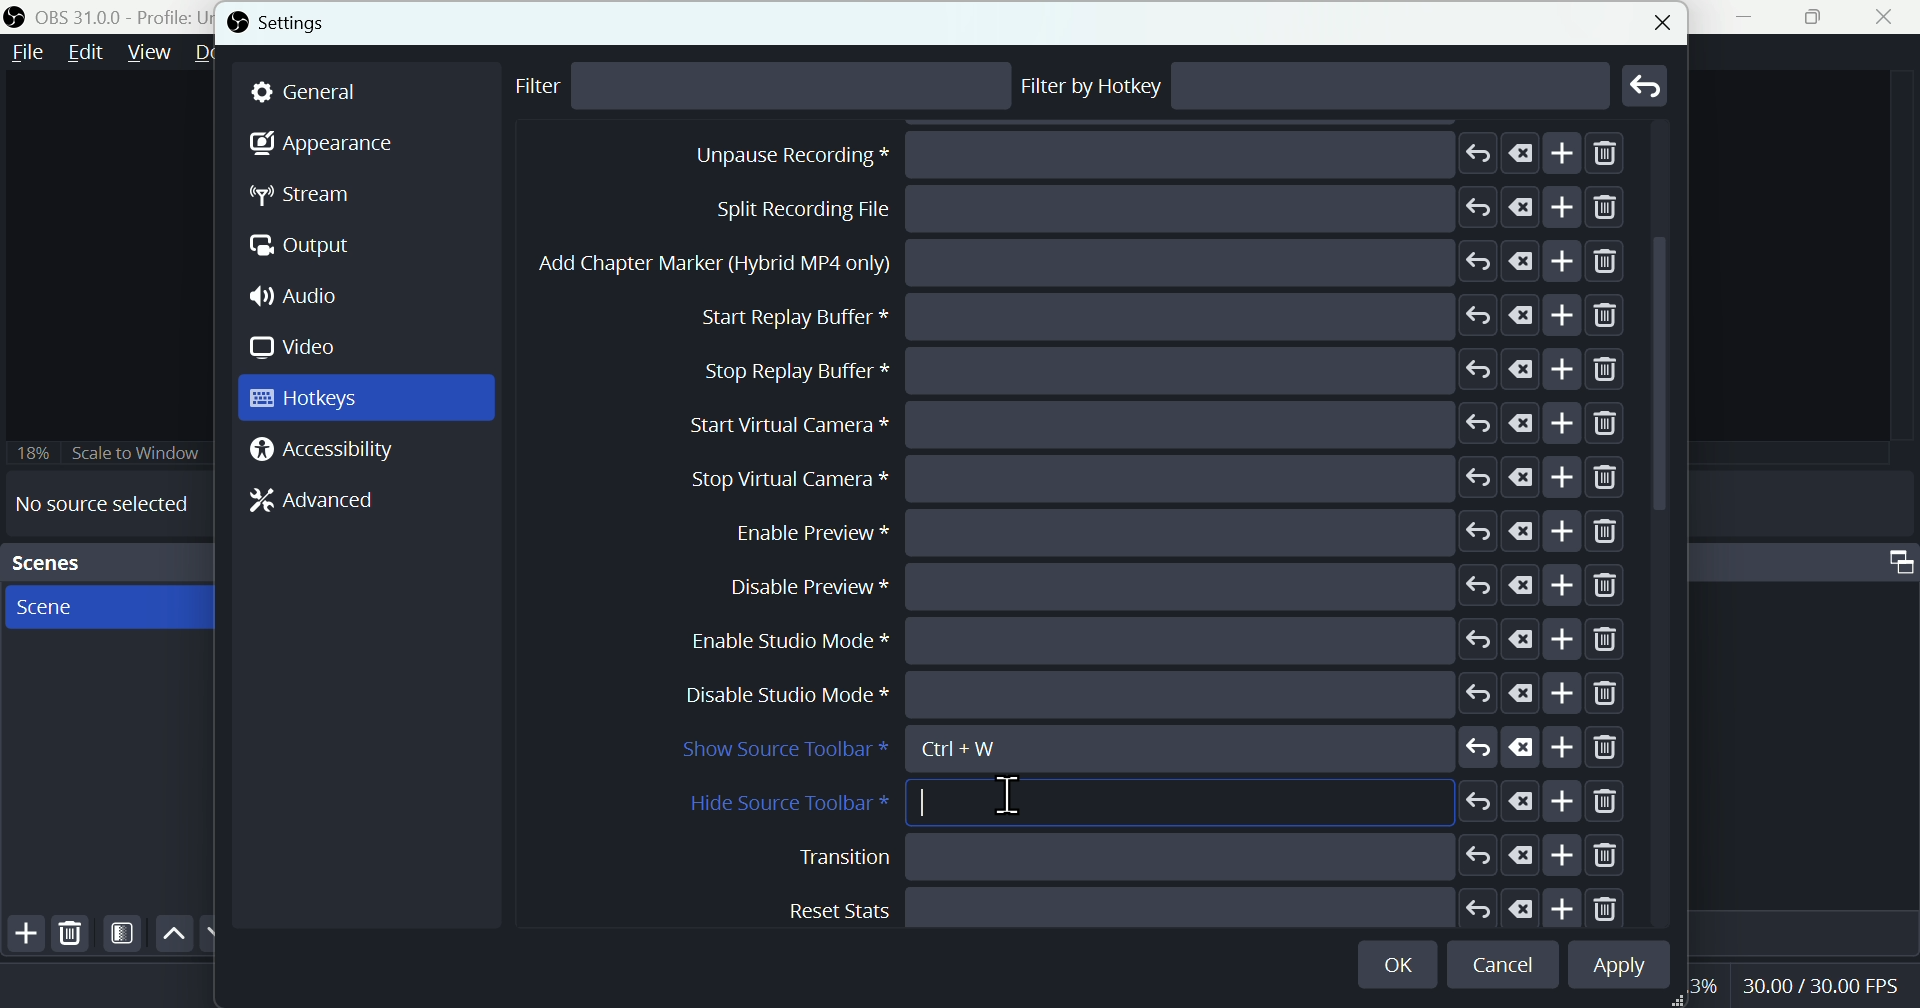 This screenshot has height=1008, width=1920. Describe the element at coordinates (107, 452) in the screenshot. I see `Scale to window` at that location.